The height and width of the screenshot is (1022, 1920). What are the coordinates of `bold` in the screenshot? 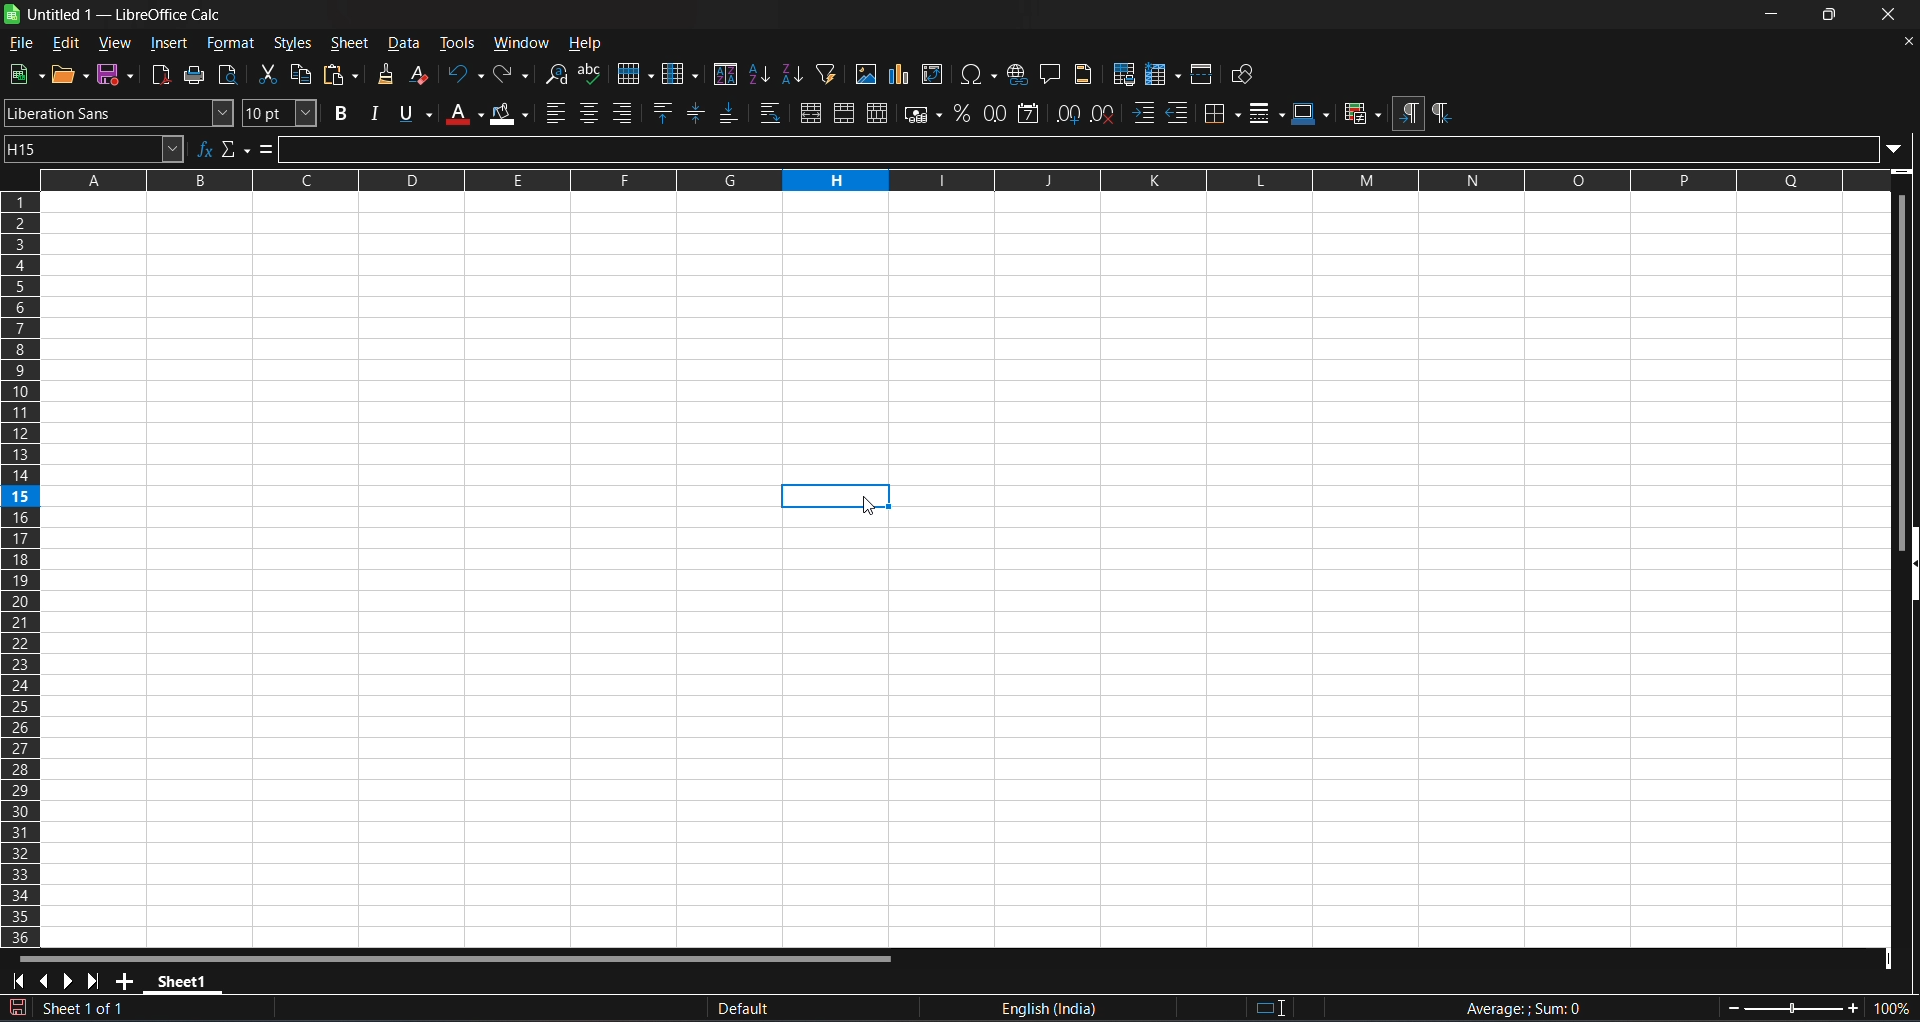 It's located at (342, 115).